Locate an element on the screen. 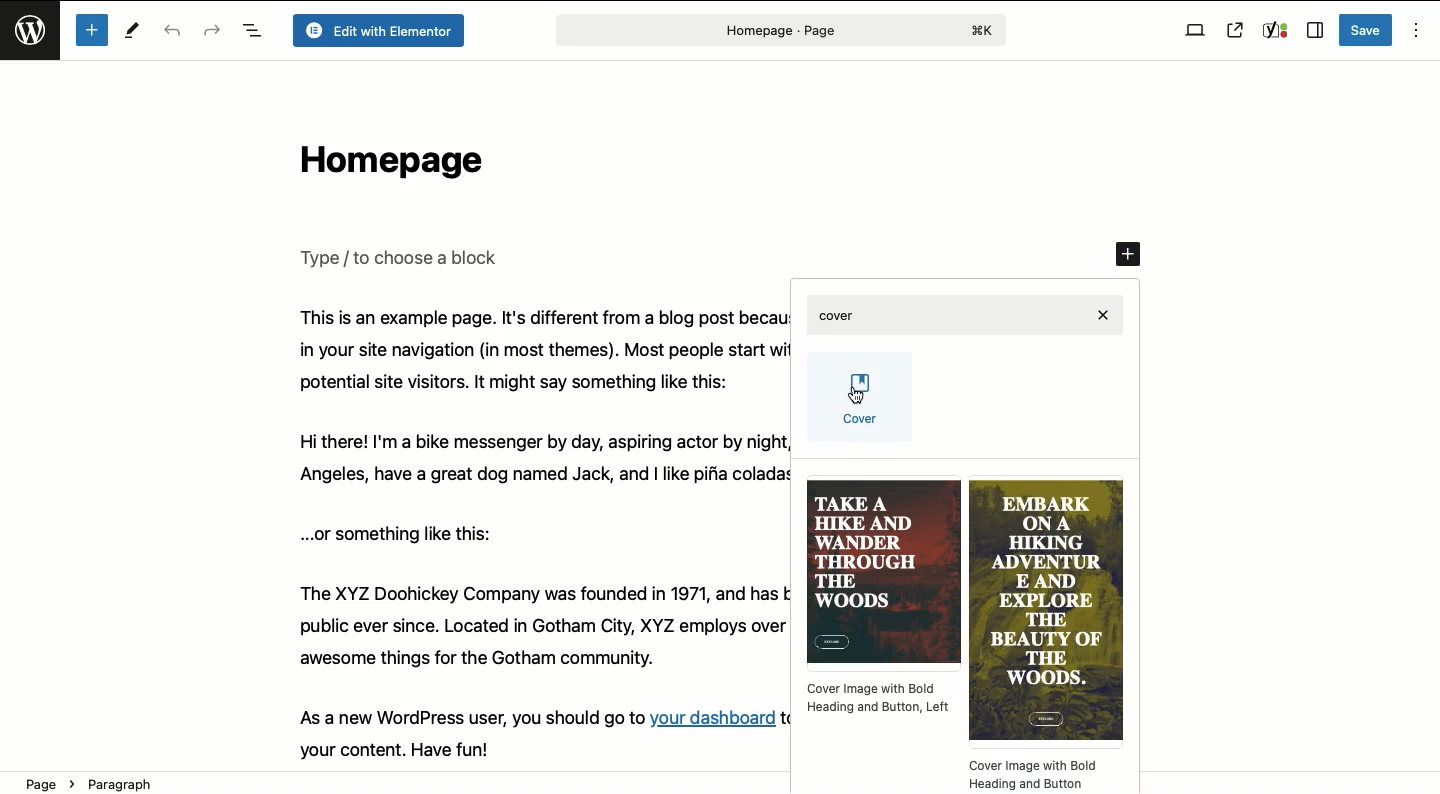  The XYZ Doohickey Company was founded in 1971, and has been providing quality doohickeys to the
public ever since. Located in Gotham City, XYZ employs over 2,000 people and does all kinds of
awesome things for the Gotham community. is located at coordinates (537, 633).